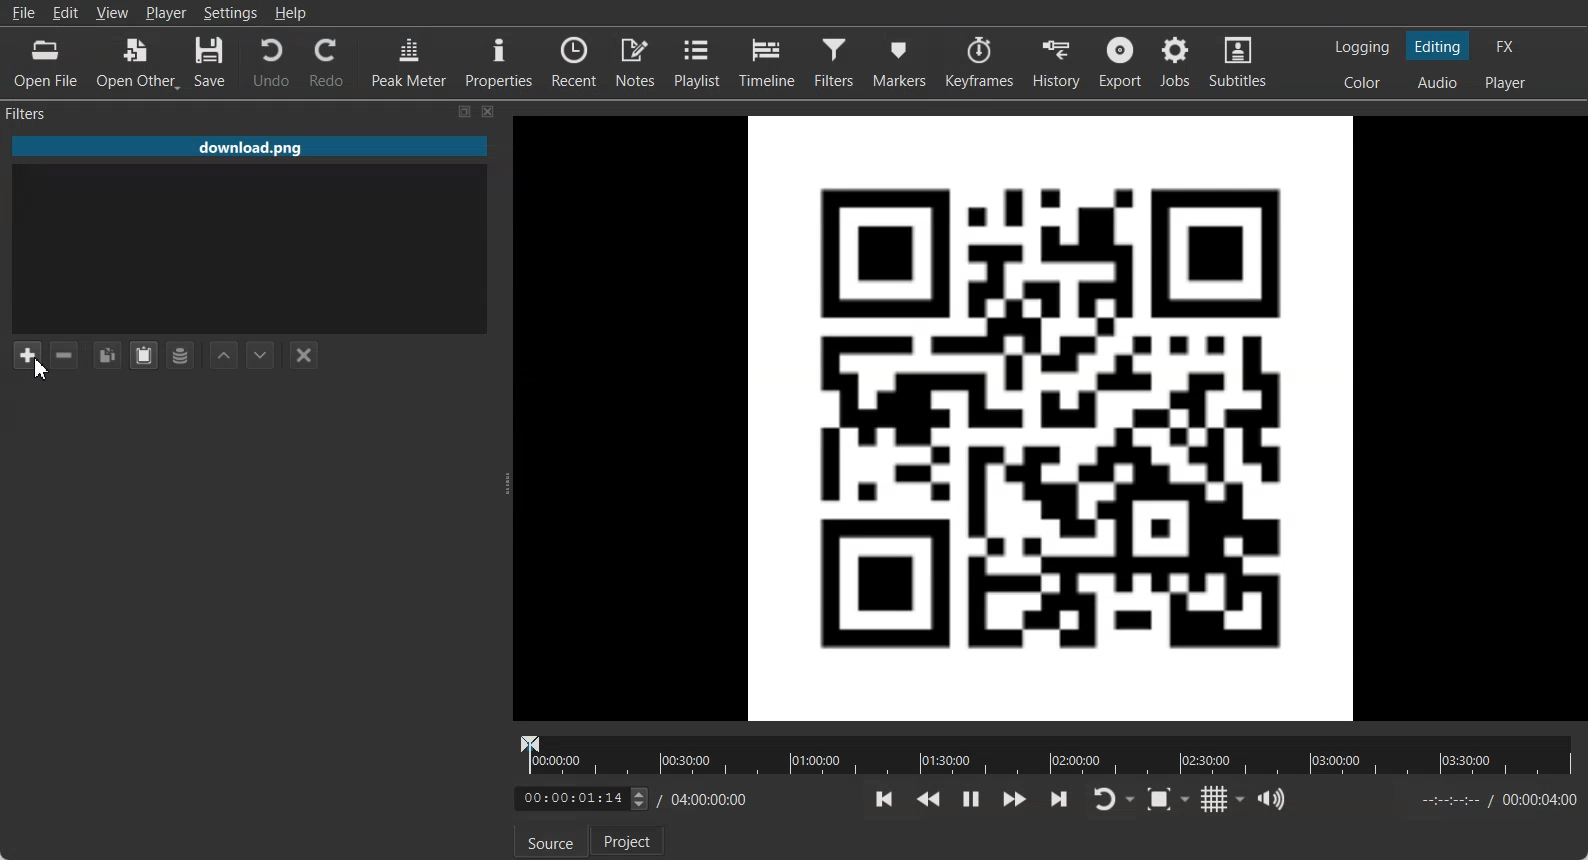 This screenshot has width=1588, height=860. I want to click on Show the volume control, so click(1271, 800).